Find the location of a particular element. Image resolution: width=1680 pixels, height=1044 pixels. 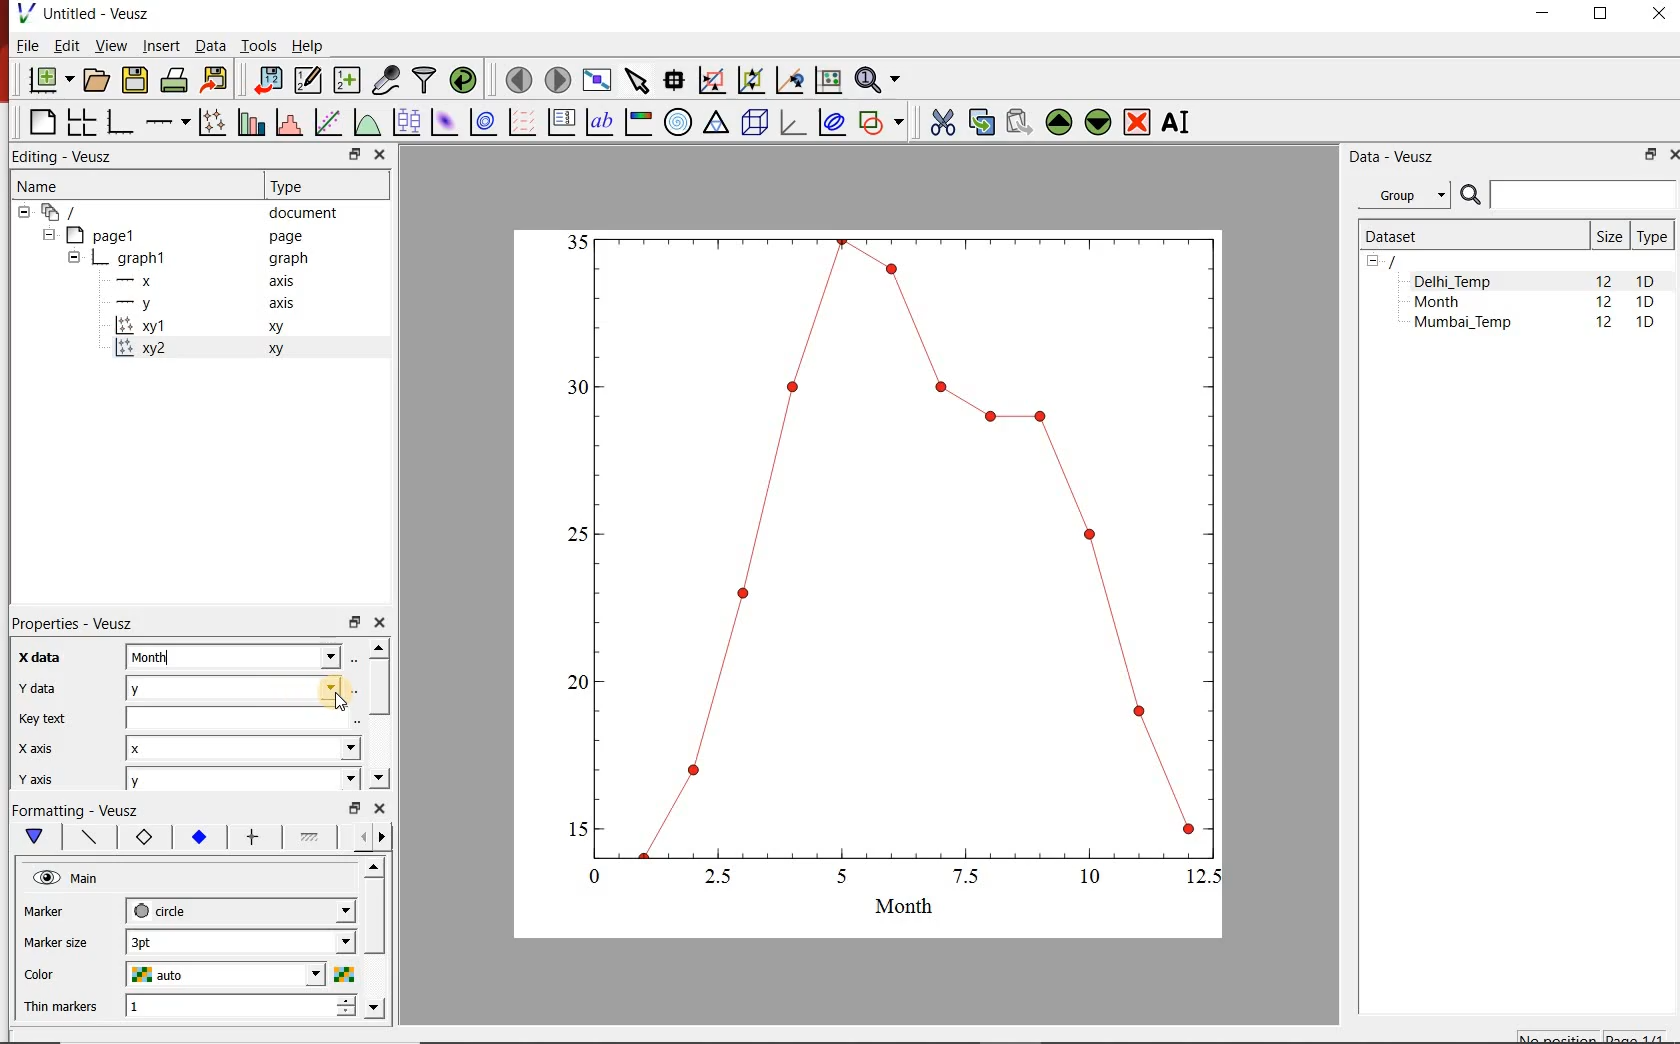

Mumbai_Temp is located at coordinates (1462, 324).